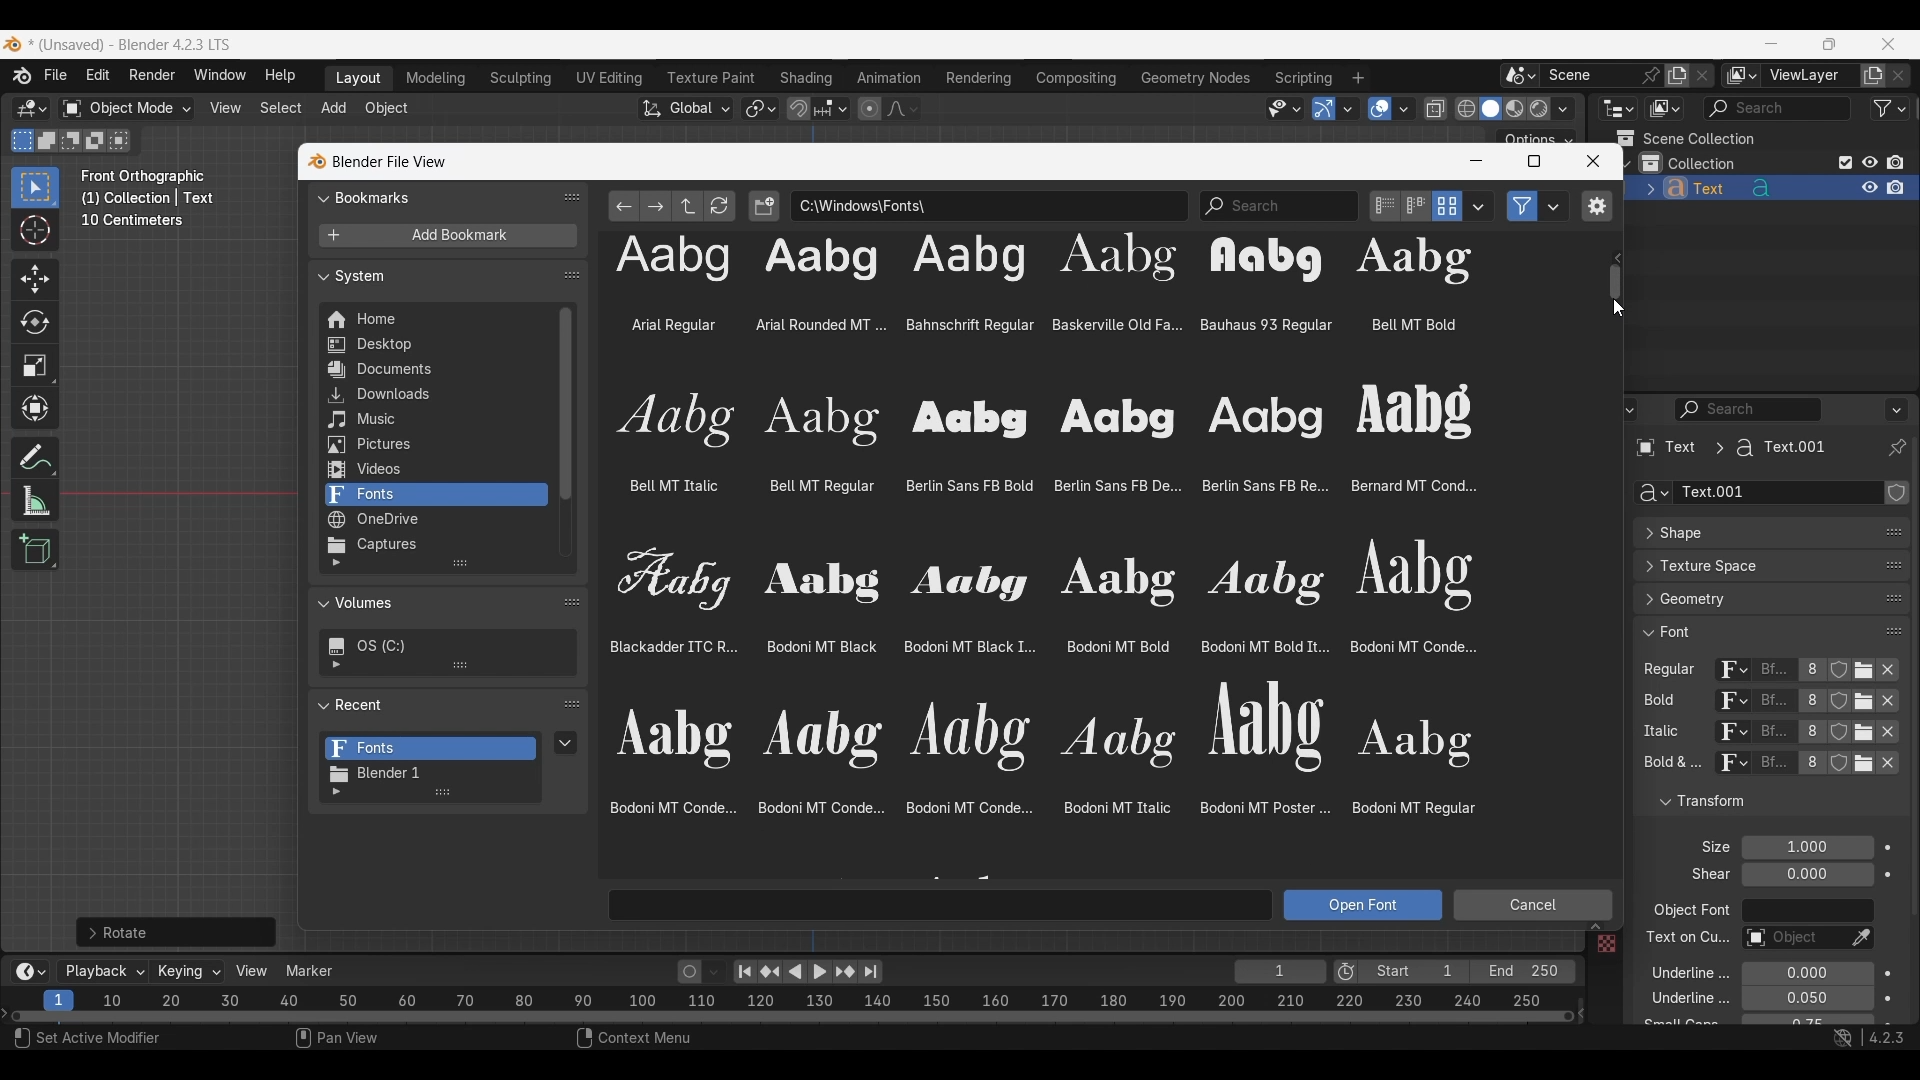  I want to click on nlink respective attribute, so click(1854, 732).